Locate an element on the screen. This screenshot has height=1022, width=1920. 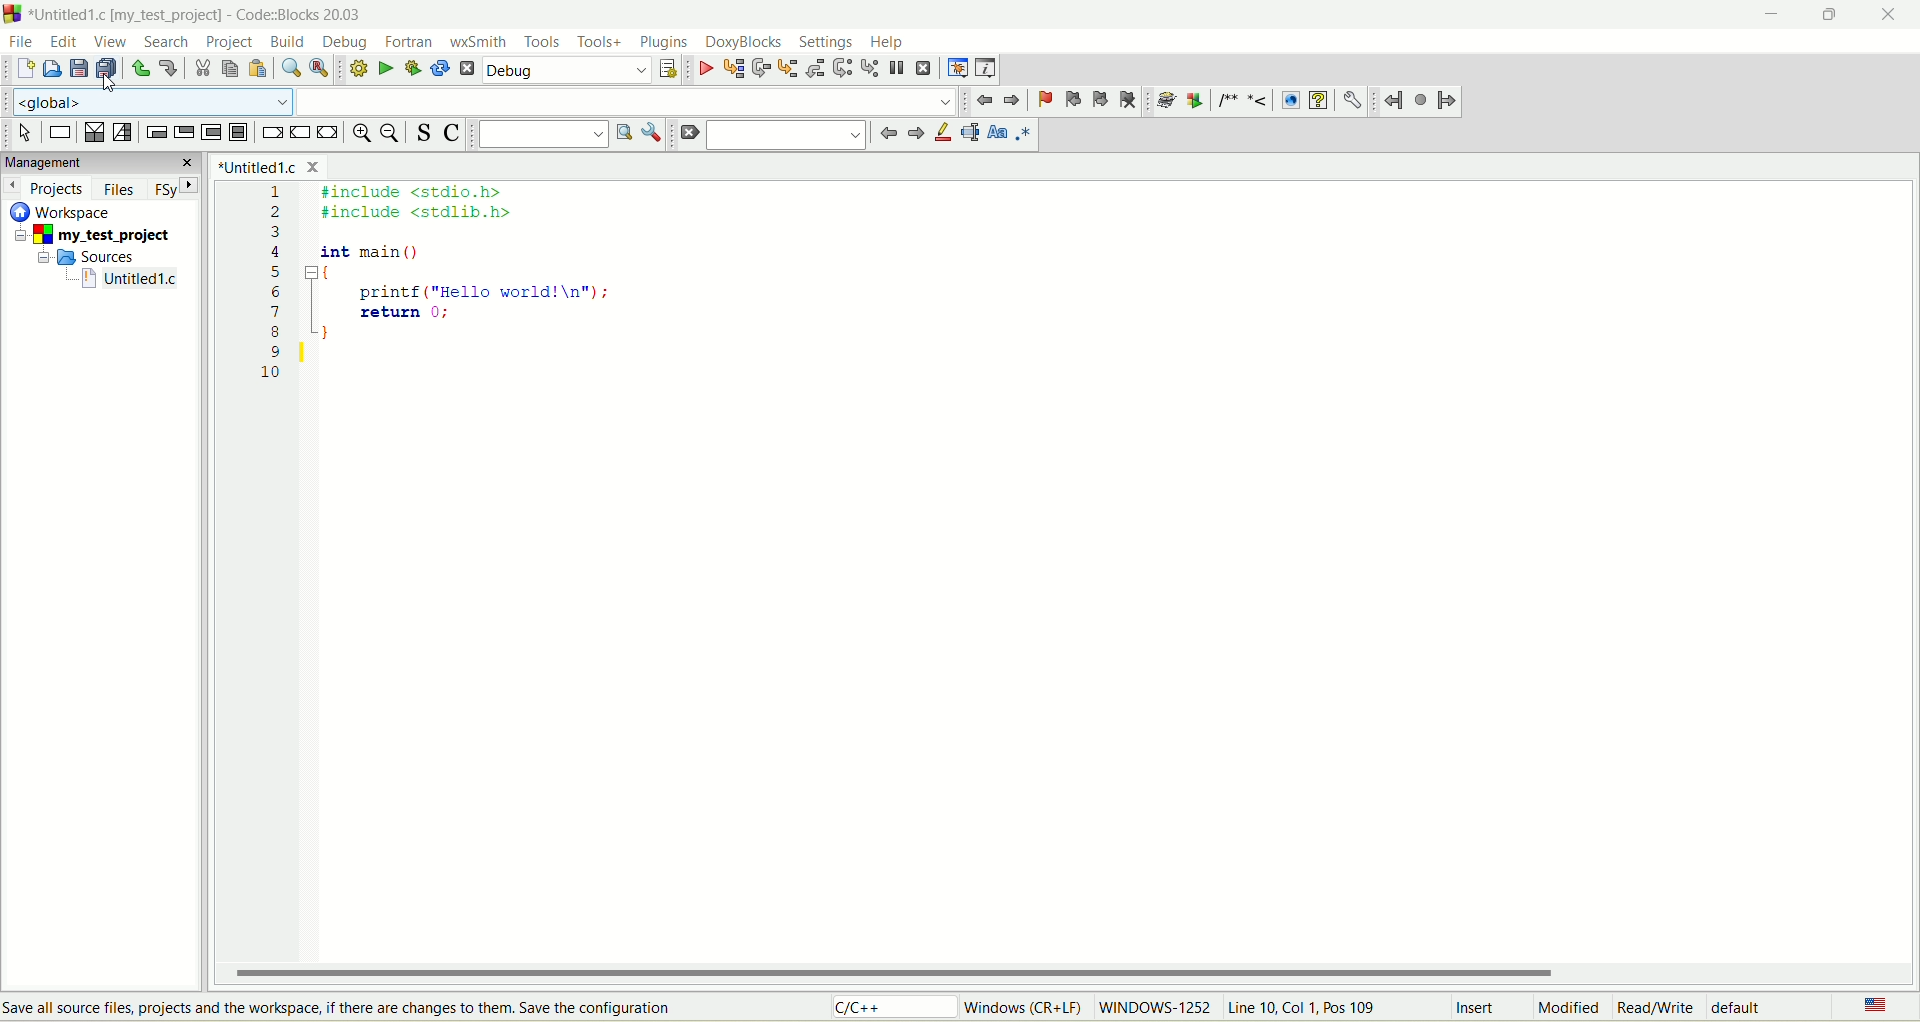
last jump is located at coordinates (1421, 102).